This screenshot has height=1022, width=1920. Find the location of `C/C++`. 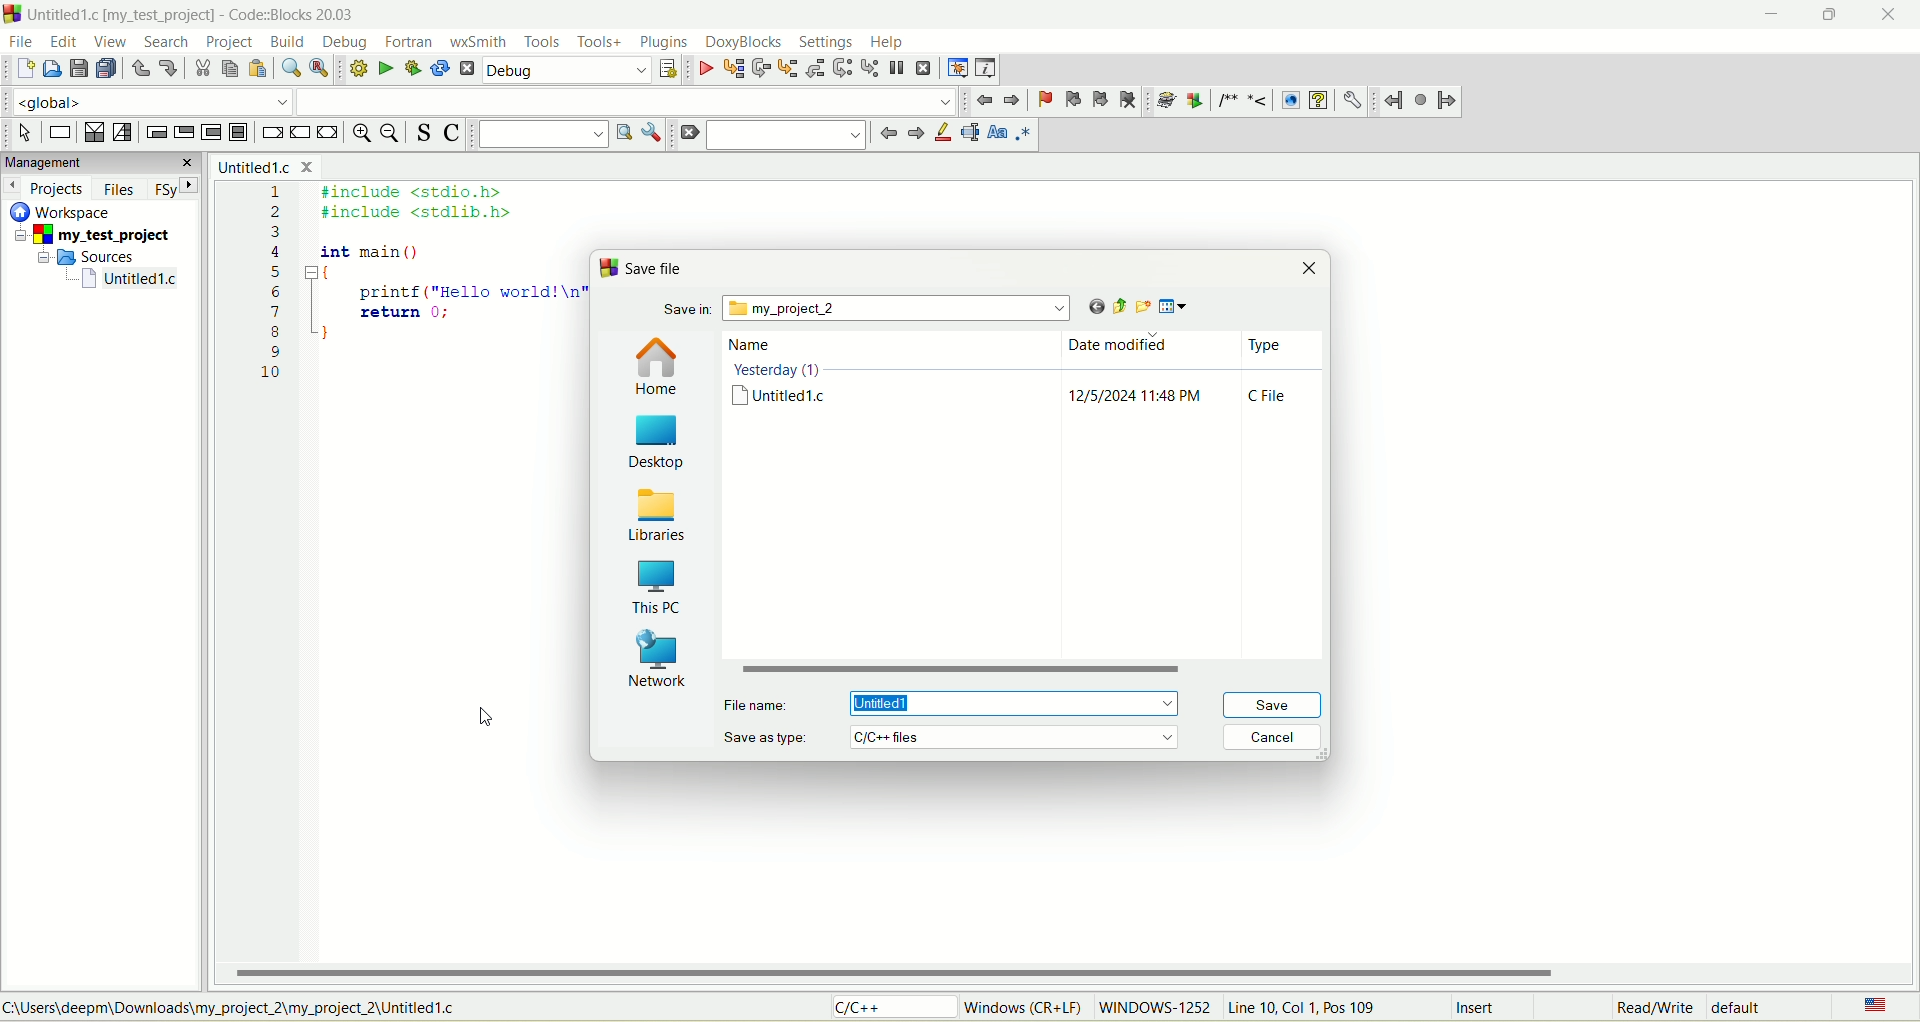

C/C++ is located at coordinates (897, 1008).